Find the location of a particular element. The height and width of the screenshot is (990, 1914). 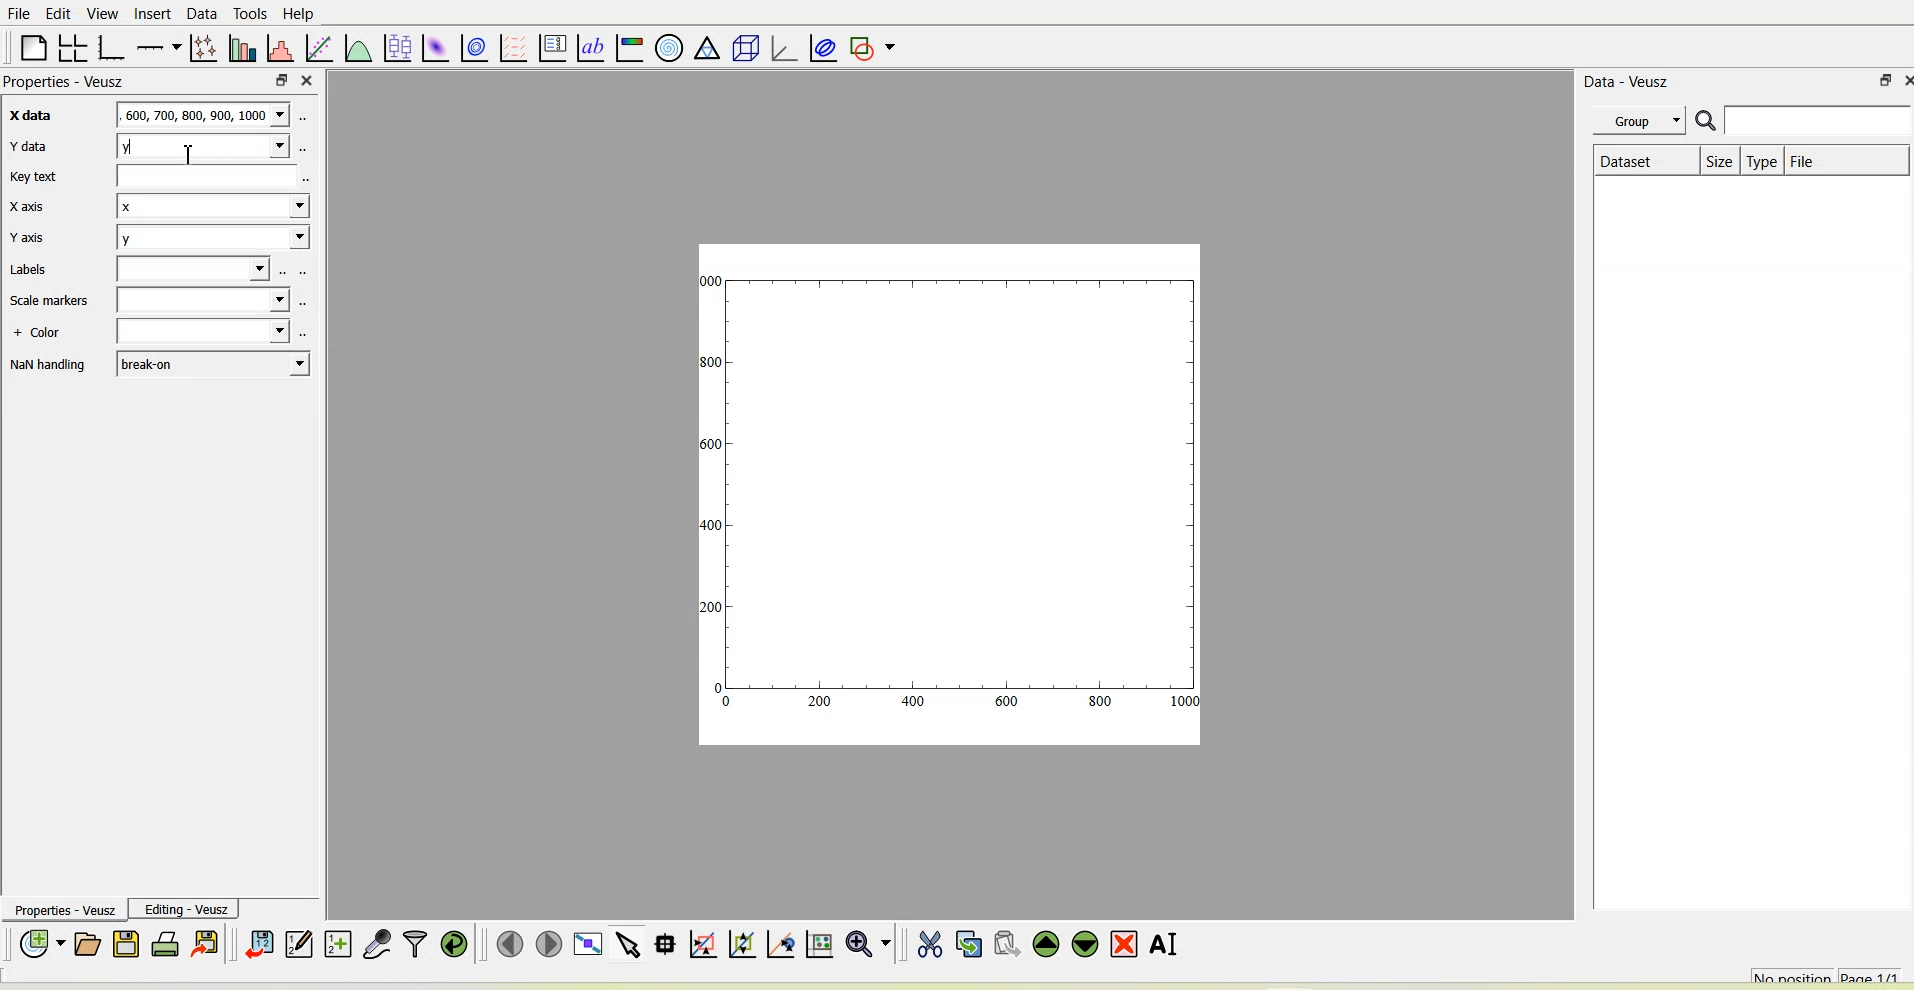

View is located at coordinates (99, 14).